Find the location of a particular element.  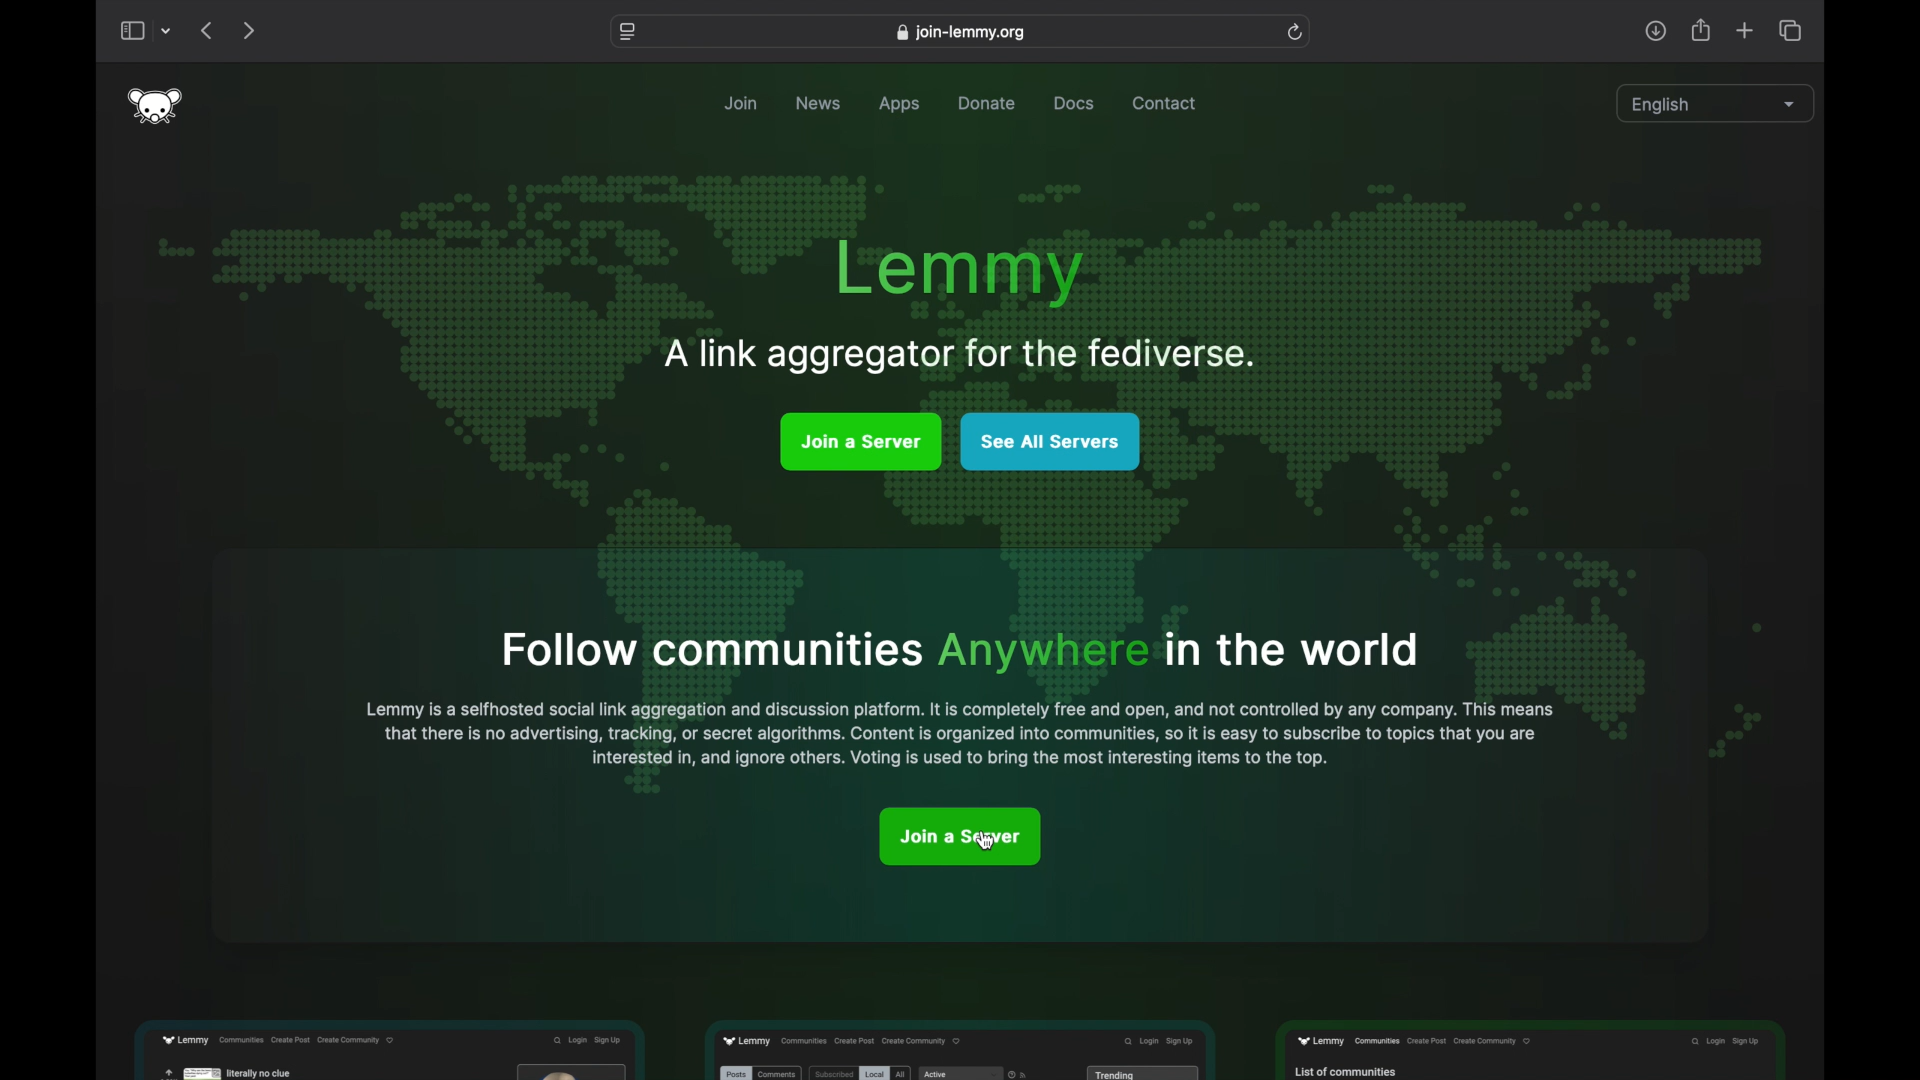

share is located at coordinates (1702, 31).